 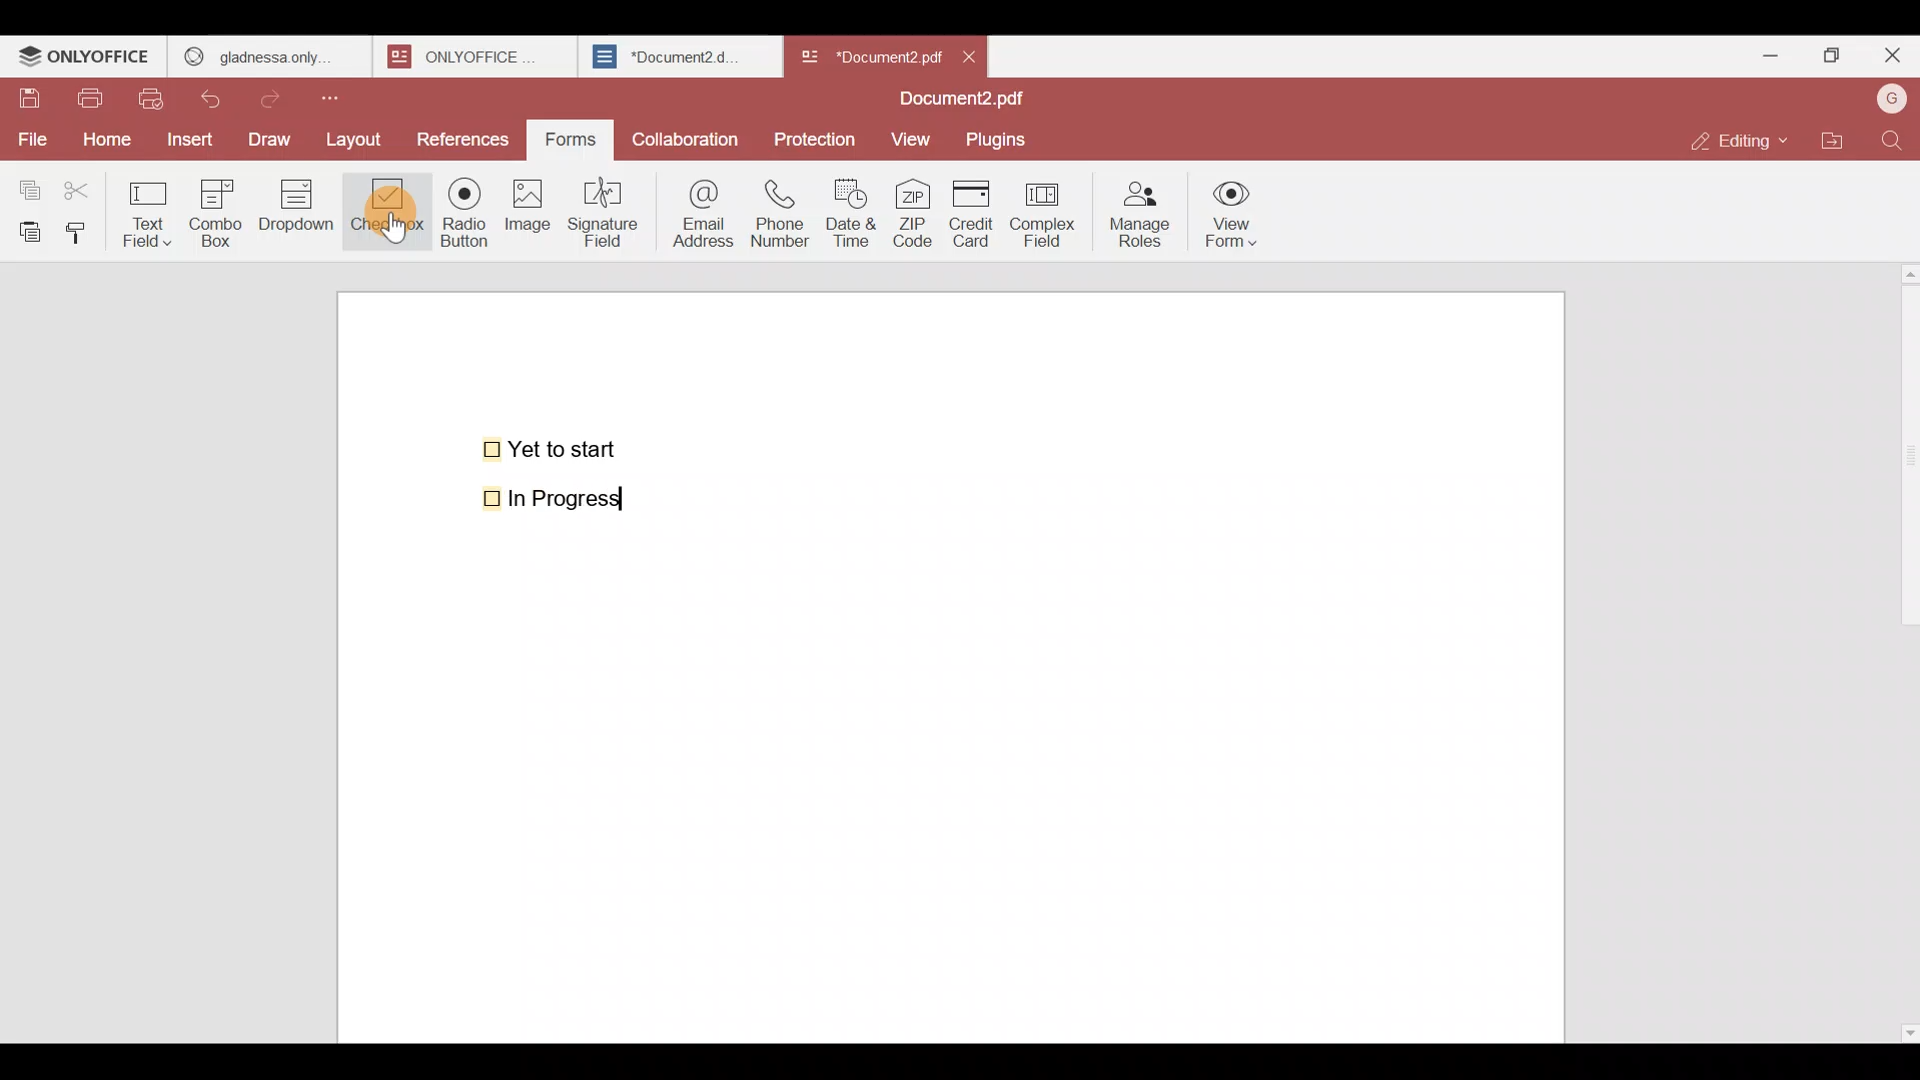 What do you see at coordinates (609, 210) in the screenshot?
I see `Signature field` at bounding box center [609, 210].